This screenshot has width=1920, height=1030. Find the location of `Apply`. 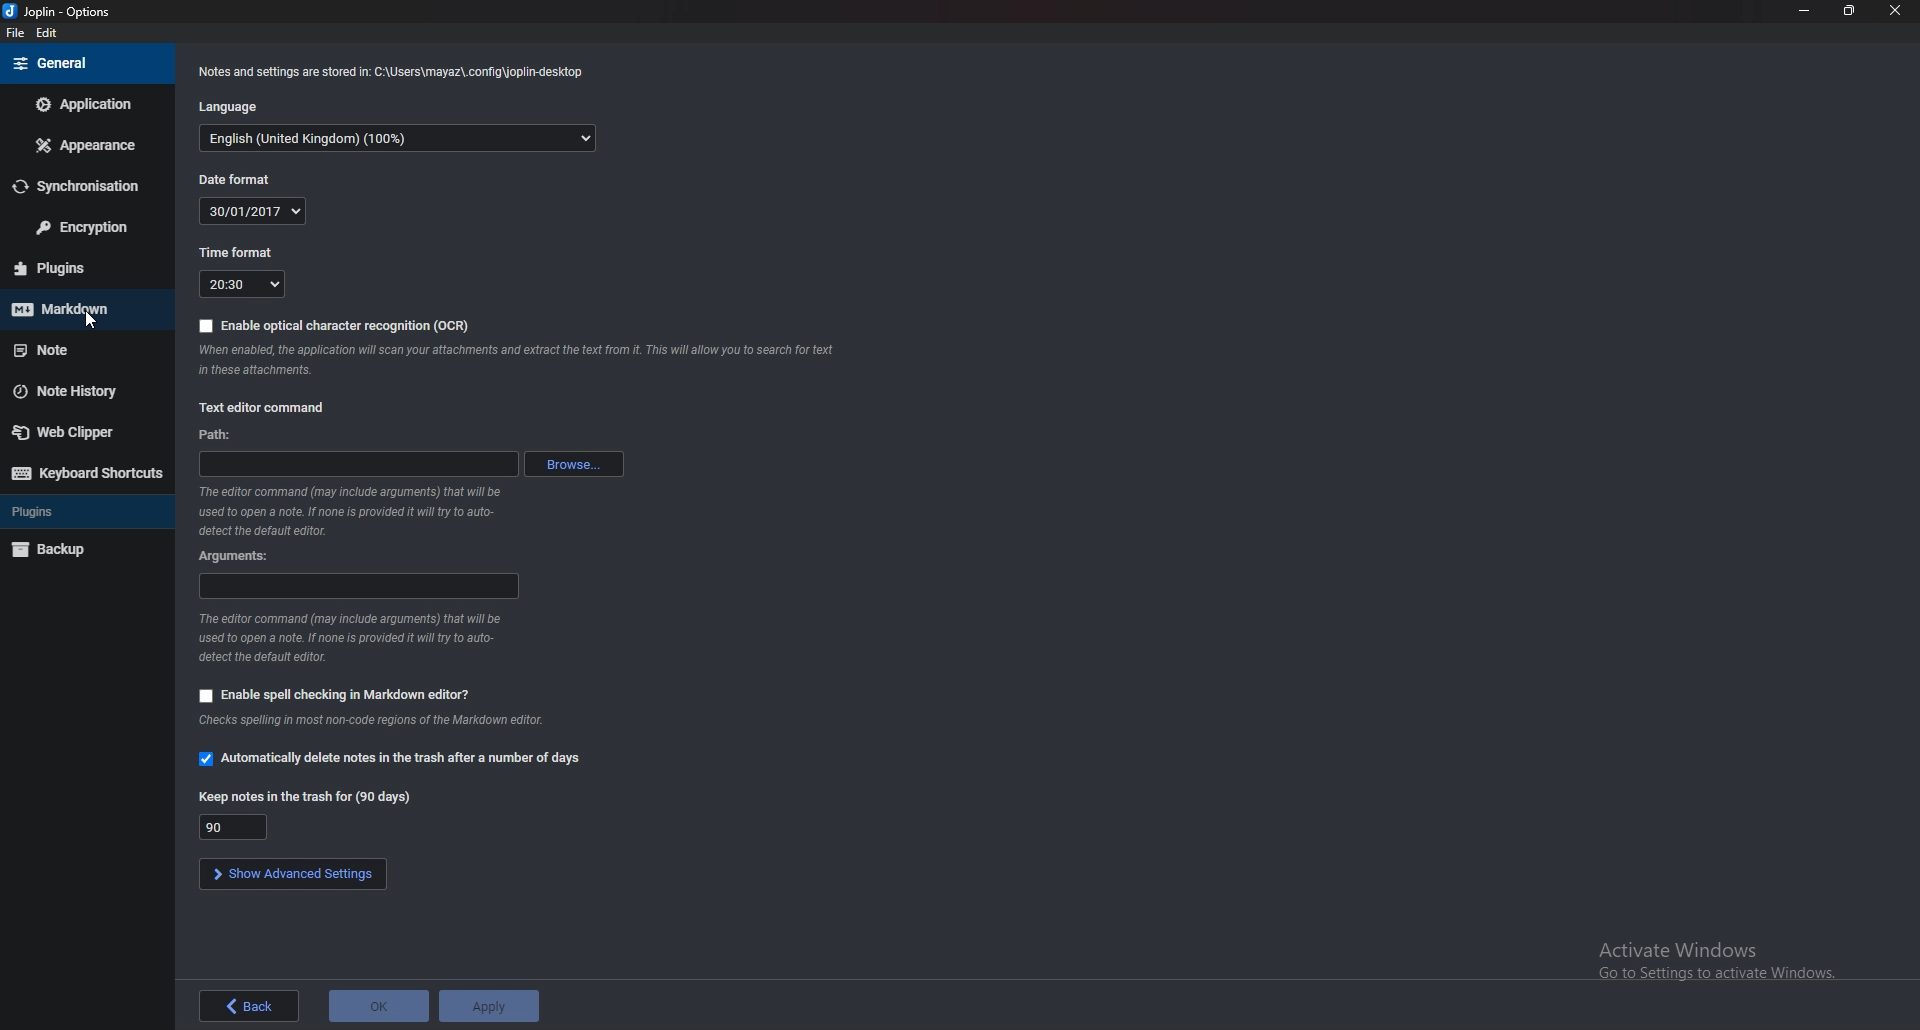

Apply is located at coordinates (489, 1007).